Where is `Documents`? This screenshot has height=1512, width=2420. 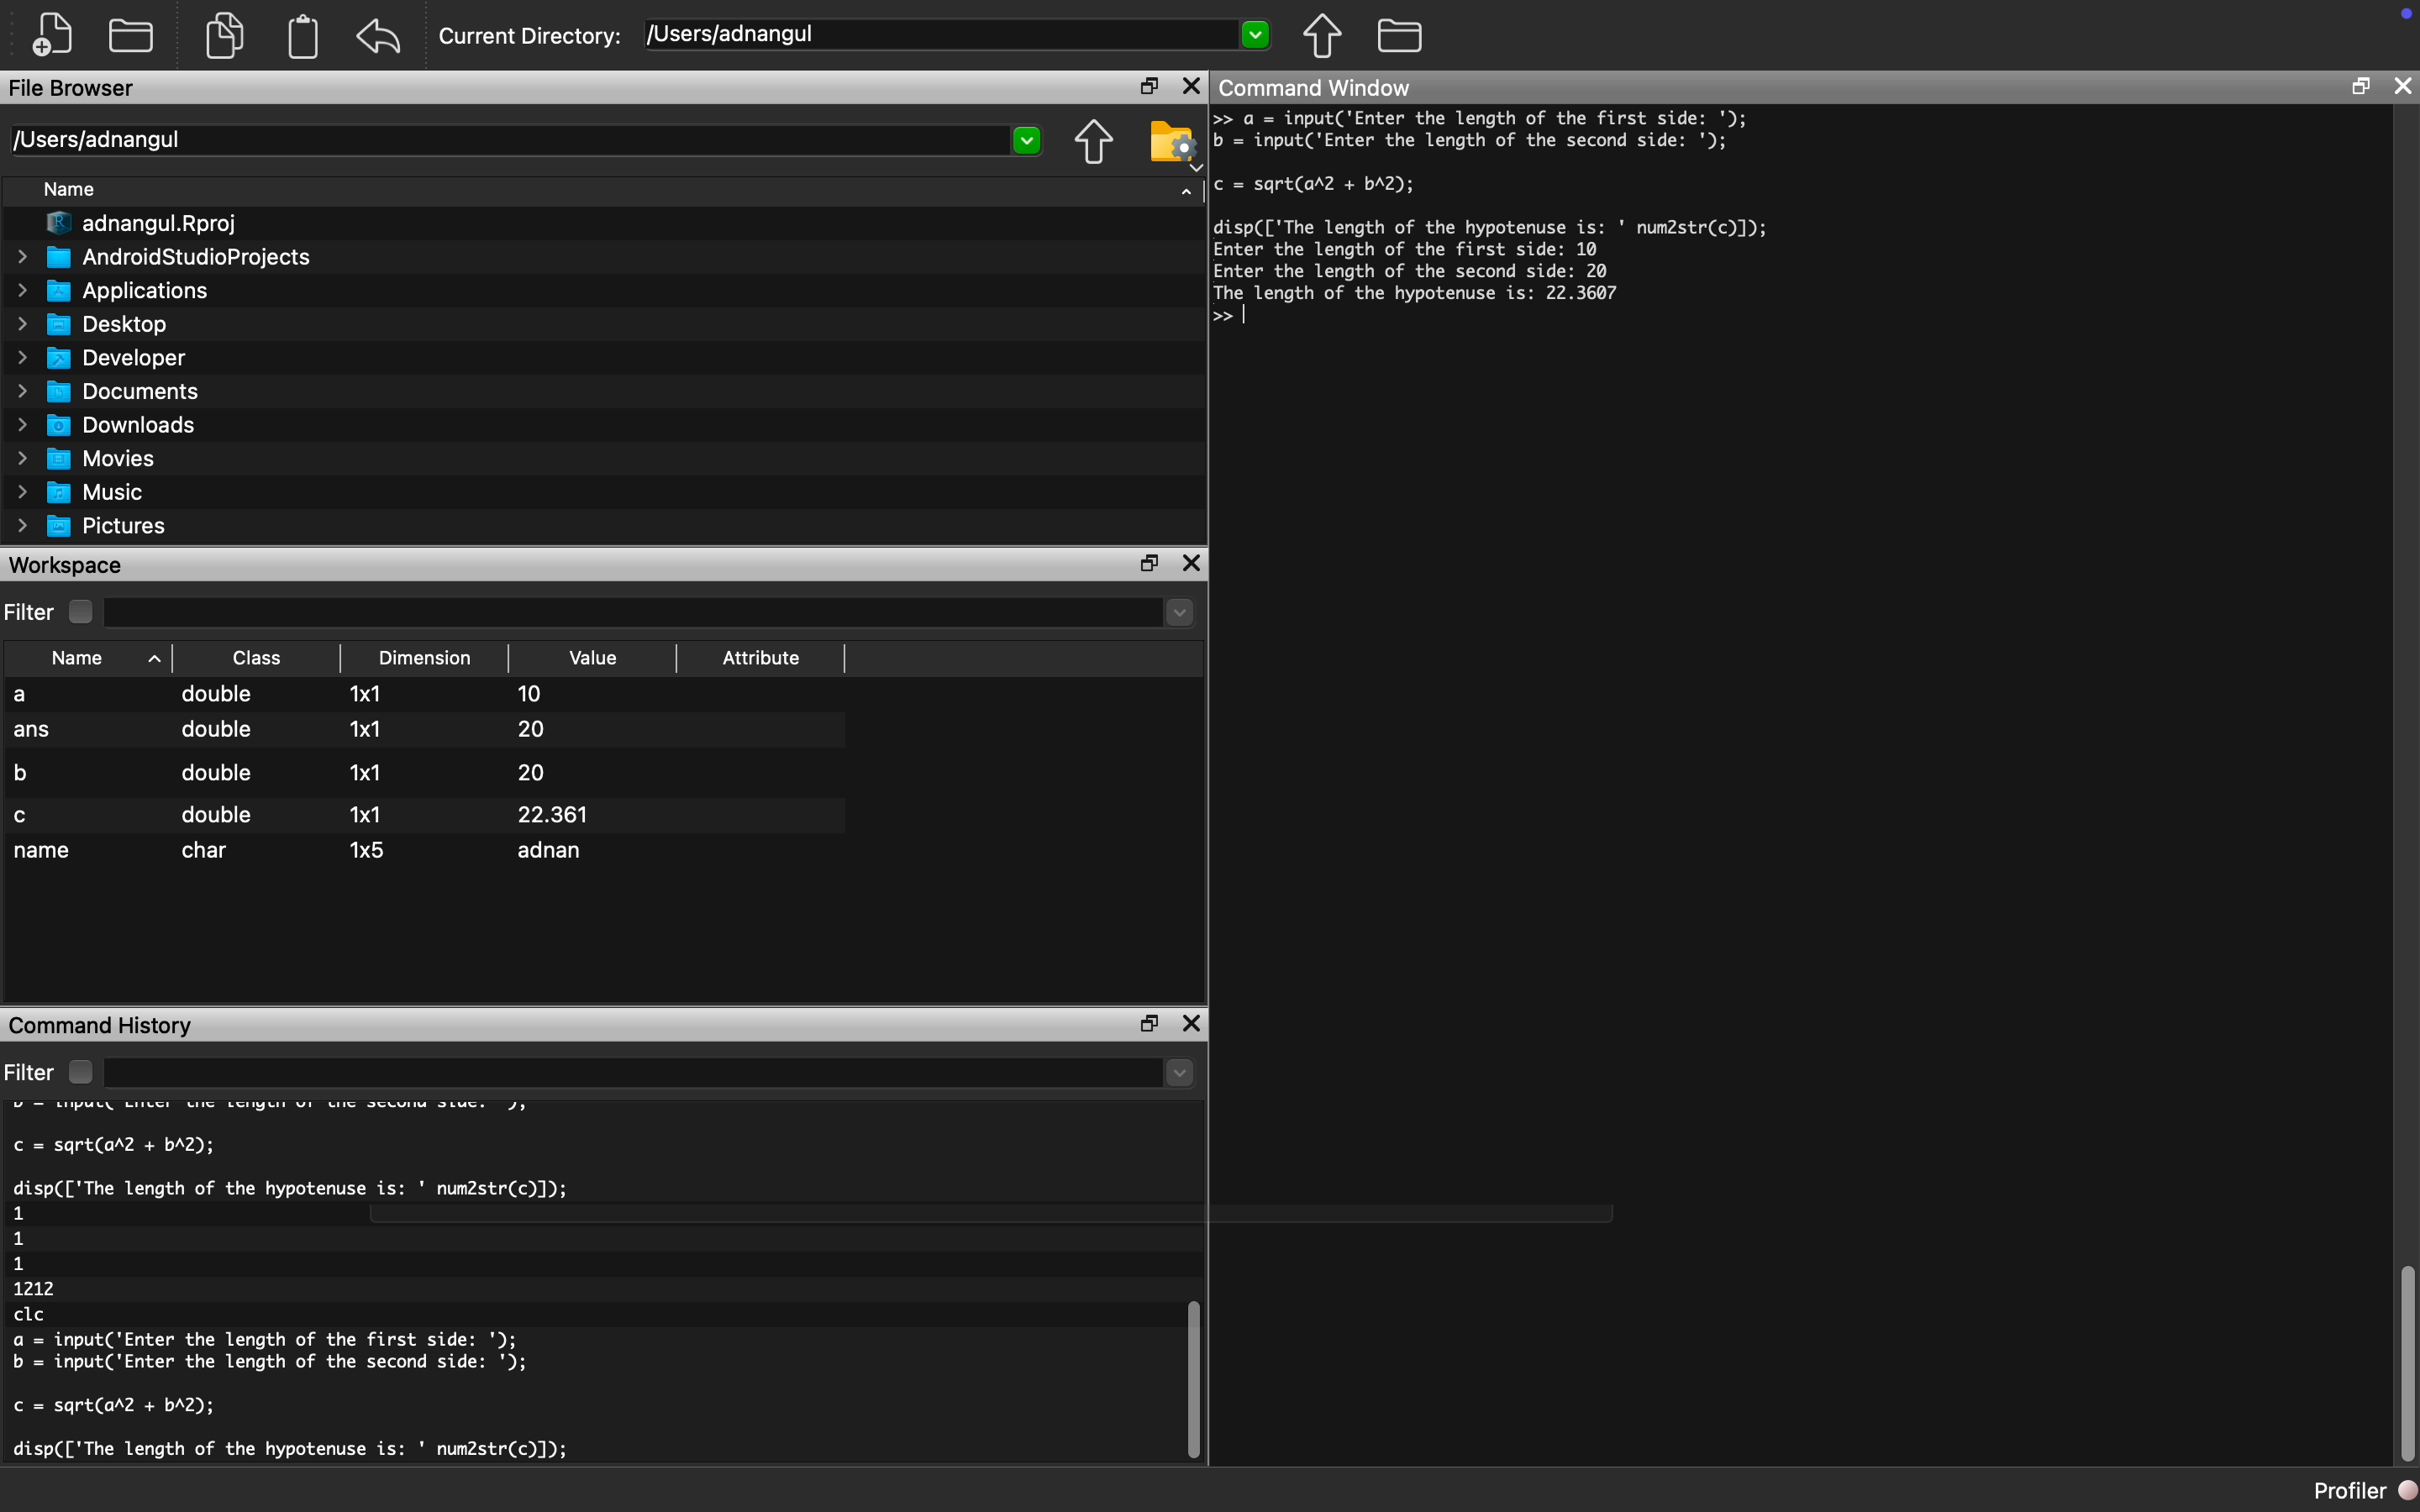
Documents is located at coordinates (113, 391).